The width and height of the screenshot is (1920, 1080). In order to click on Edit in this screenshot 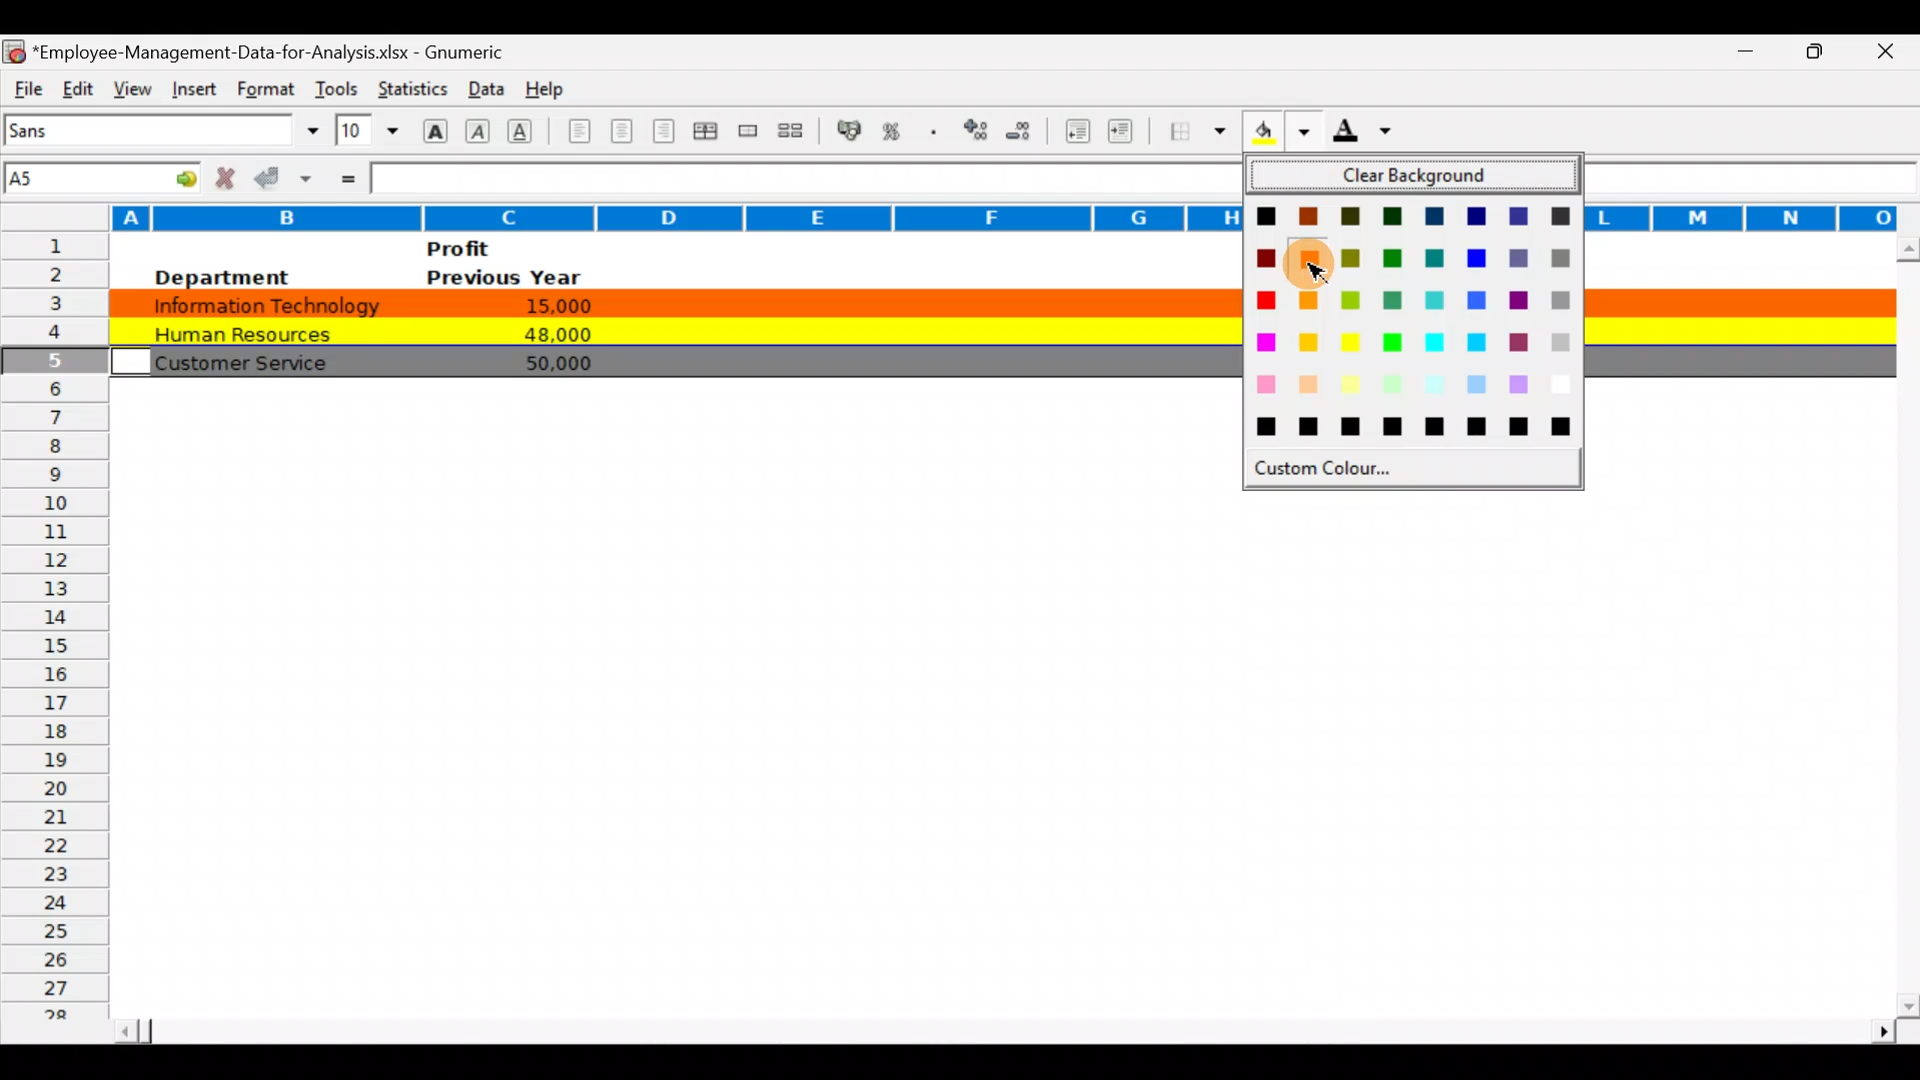, I will do `click(77, 86)`.